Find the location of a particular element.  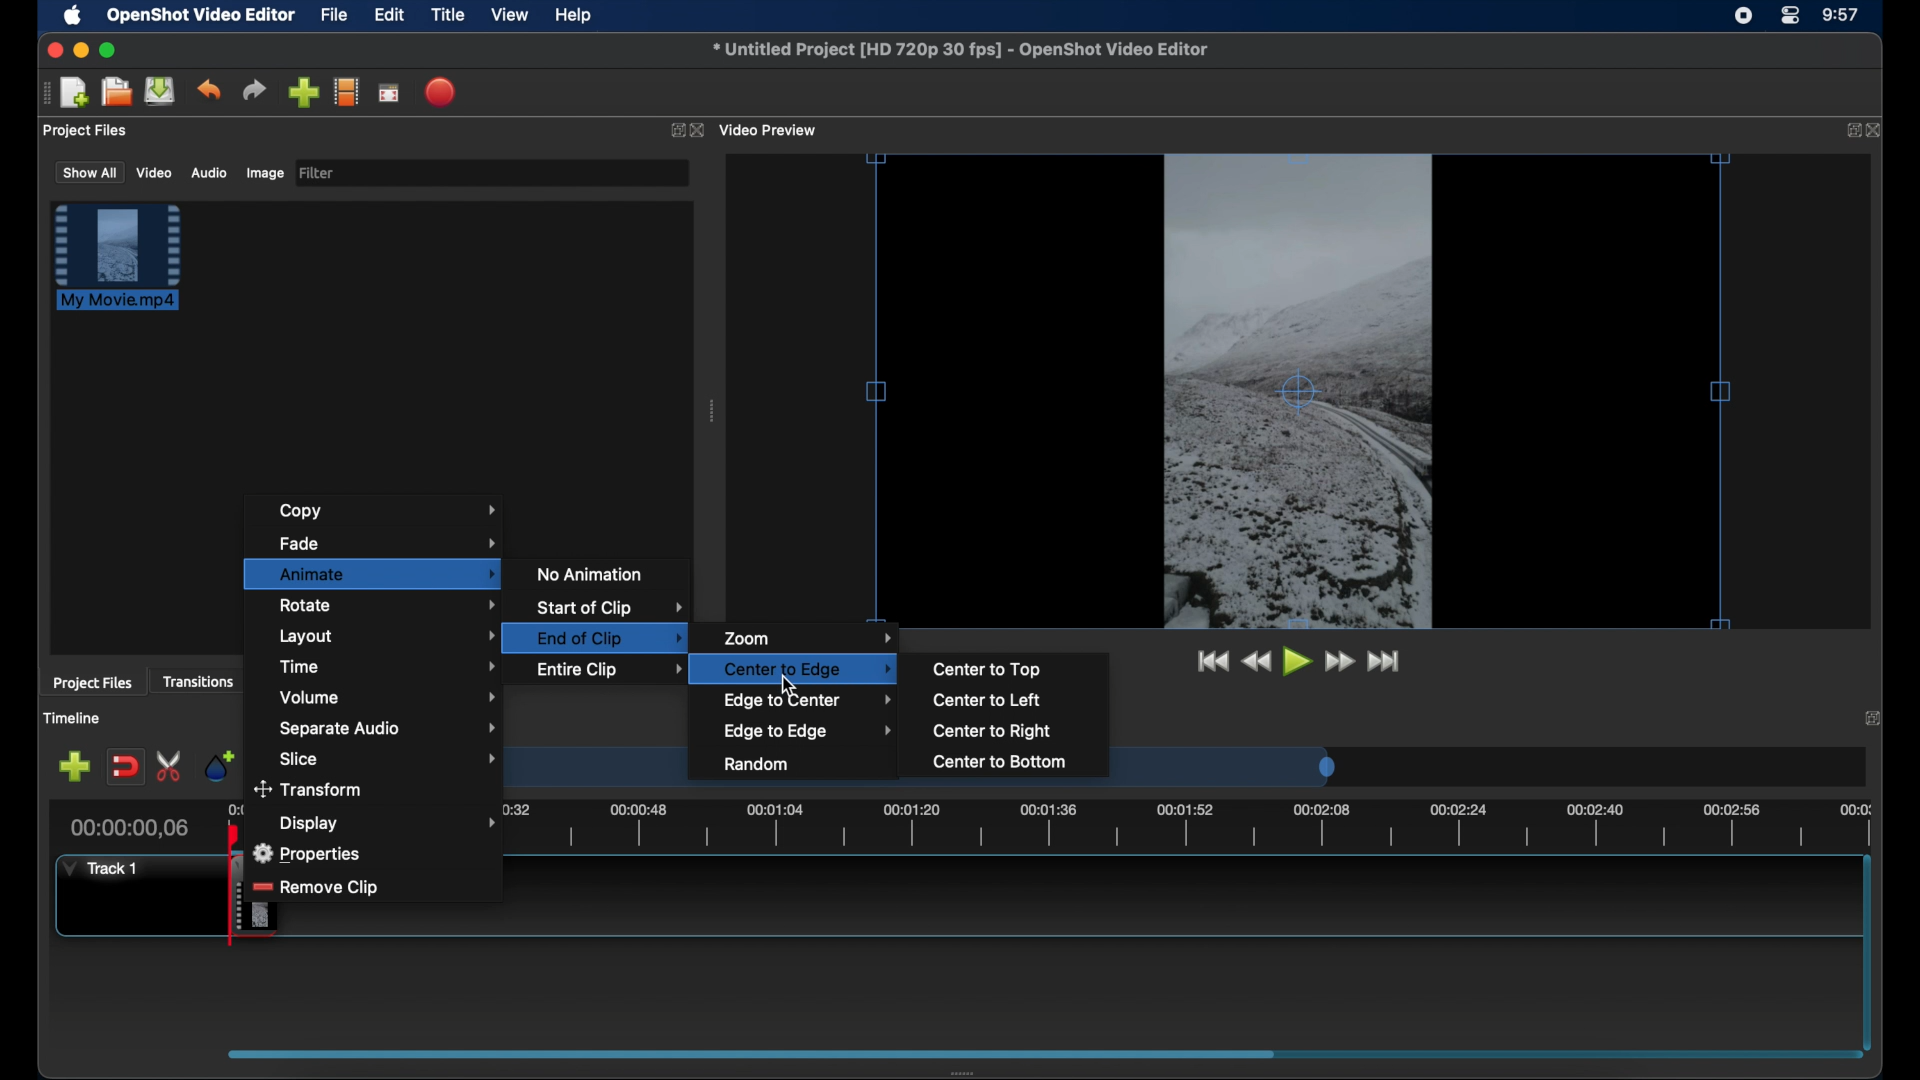

save files is located at coordinates (162, 91).